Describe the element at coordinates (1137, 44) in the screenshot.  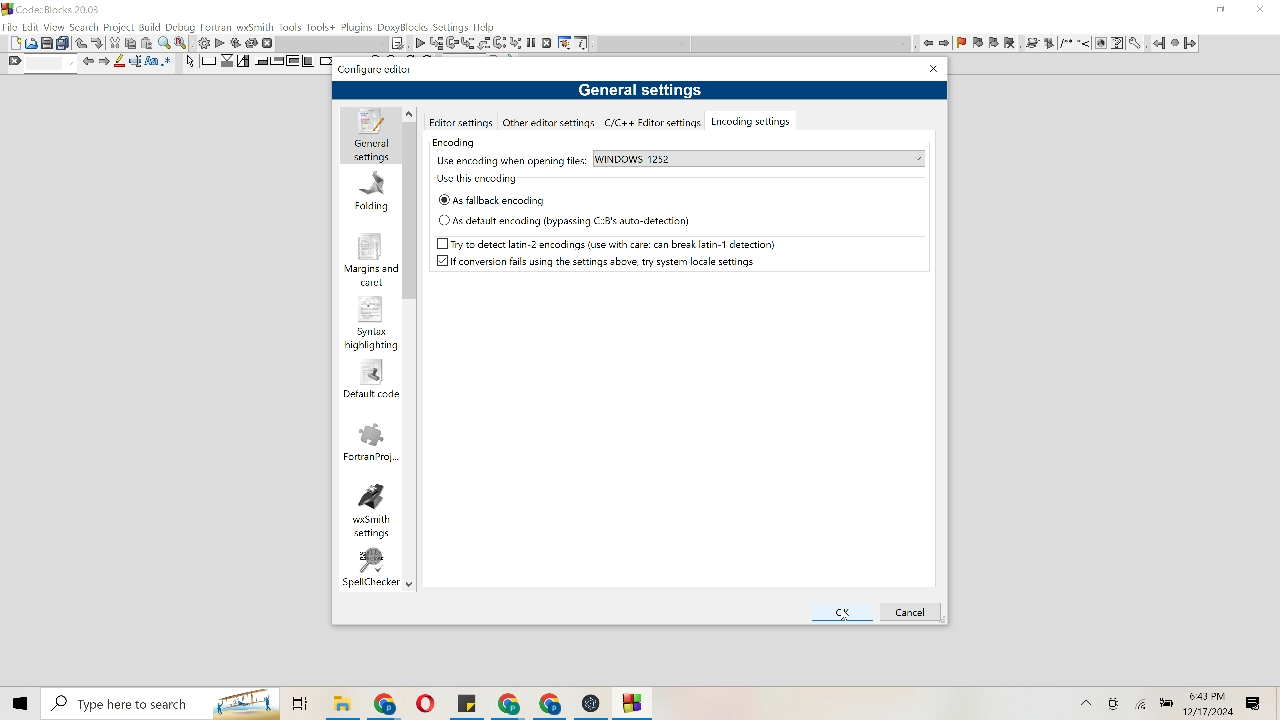
I see `tools` at that location.